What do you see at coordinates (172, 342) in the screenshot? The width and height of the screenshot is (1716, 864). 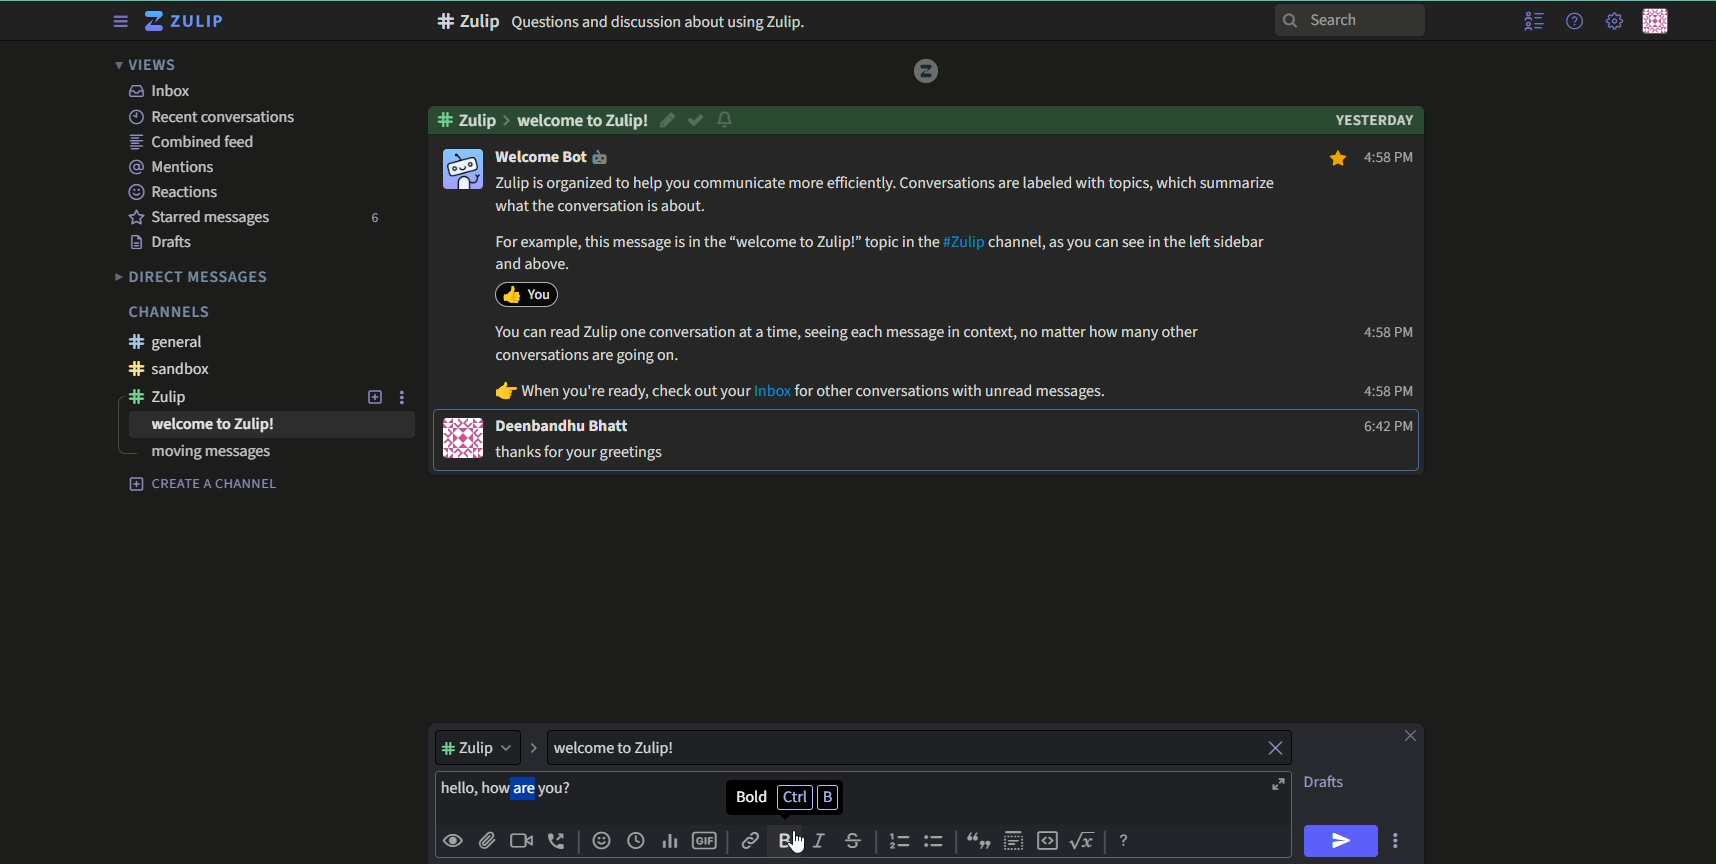 I see `#general` at bounding box center [172, 342].